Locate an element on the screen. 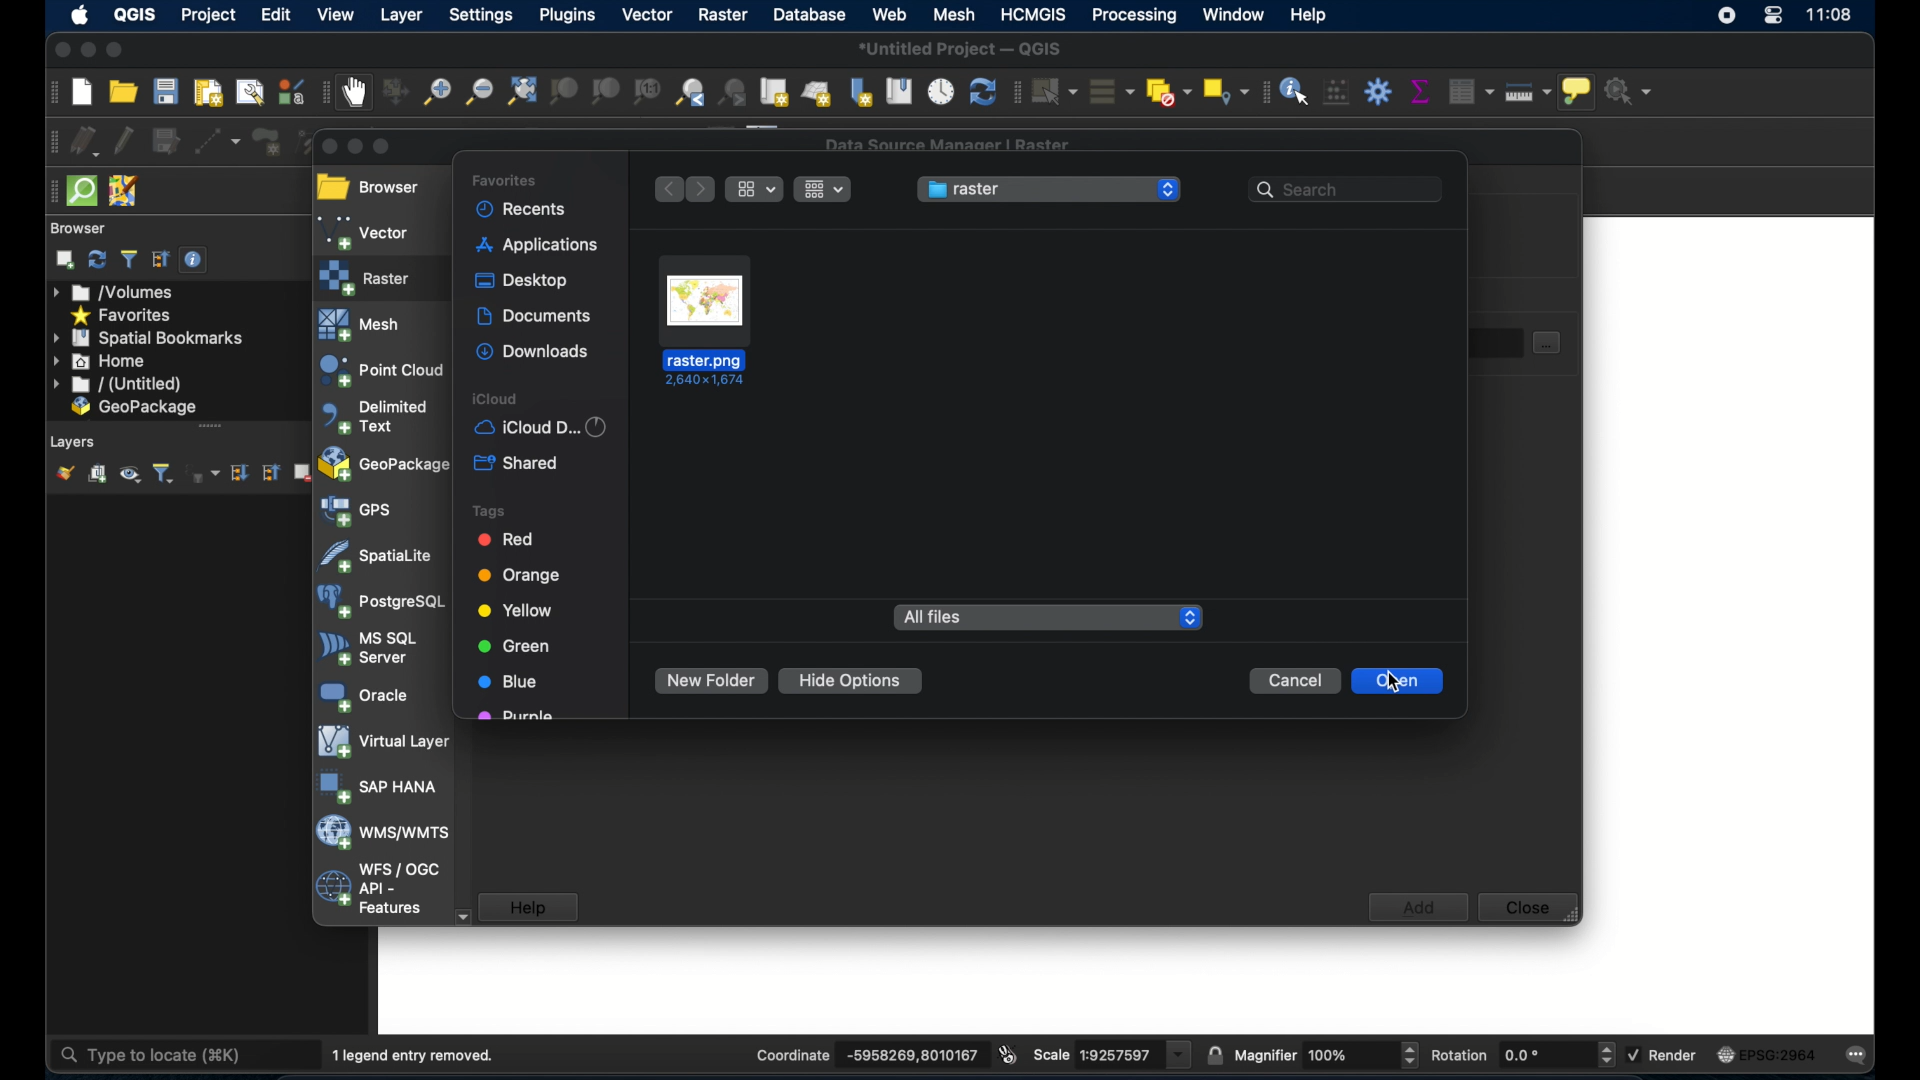 The height and width of the screenshot is (1080, 1920). coordinate is located at coordinates (790, 1054).